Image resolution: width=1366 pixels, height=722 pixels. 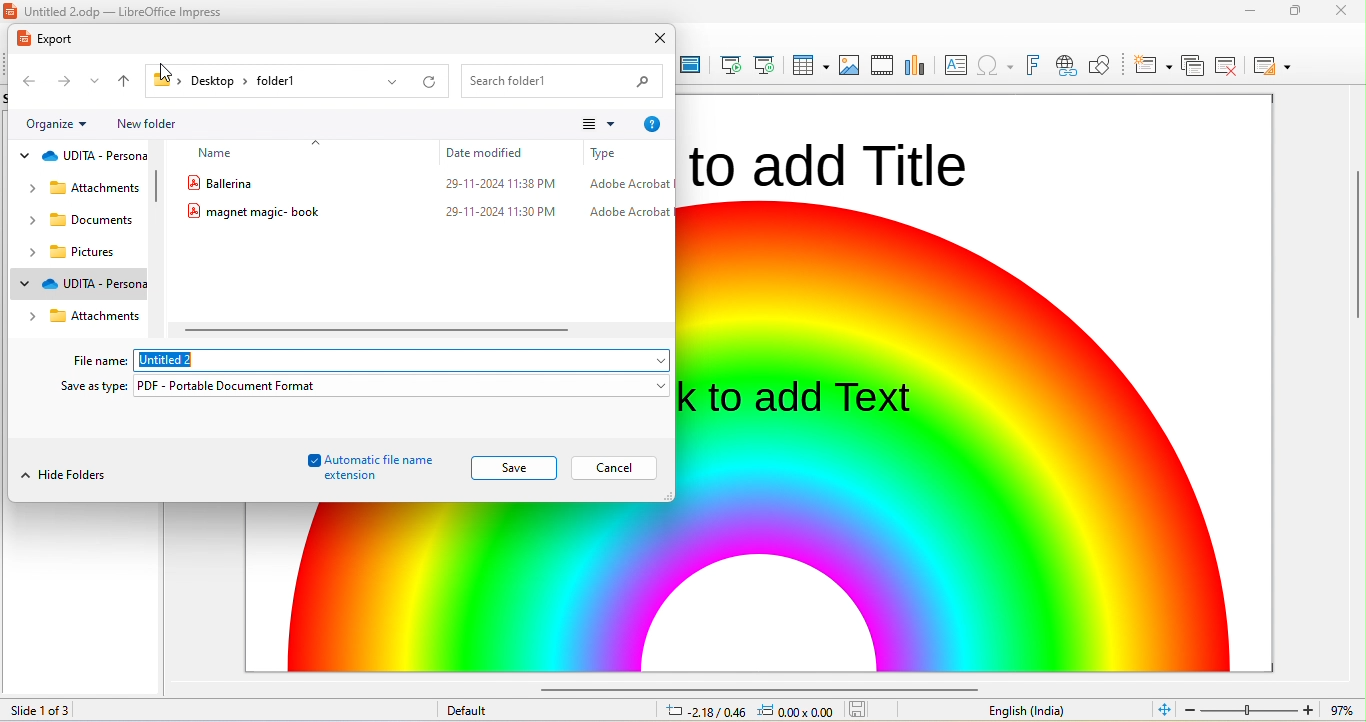 I want to click on drop down, so click(x=30, y=314).